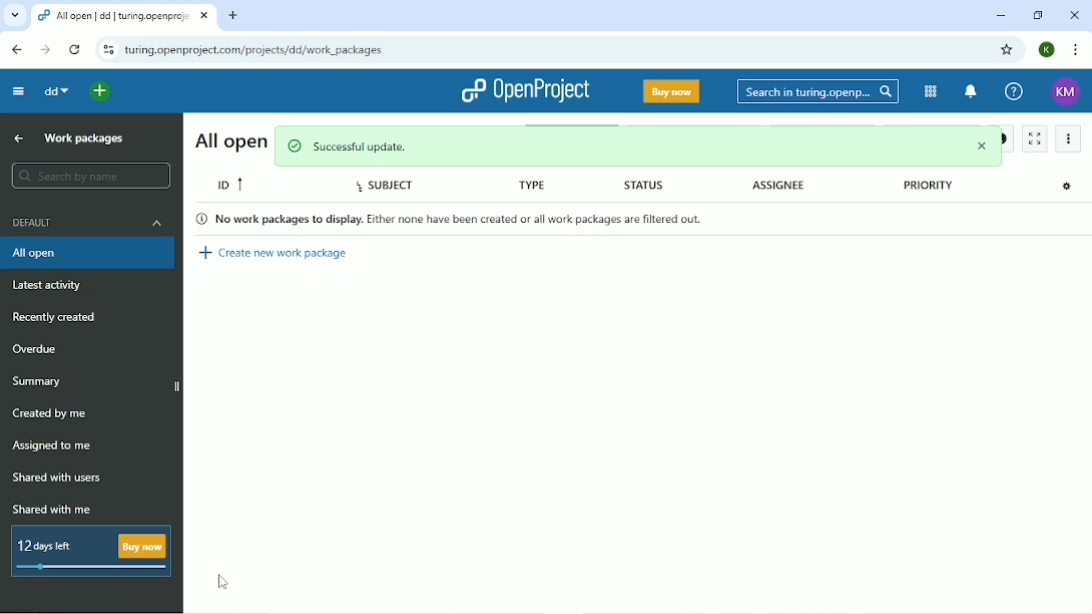 The height and width of the screenshot is (614, 1092). I want to click on Help, so click(1014, 90).